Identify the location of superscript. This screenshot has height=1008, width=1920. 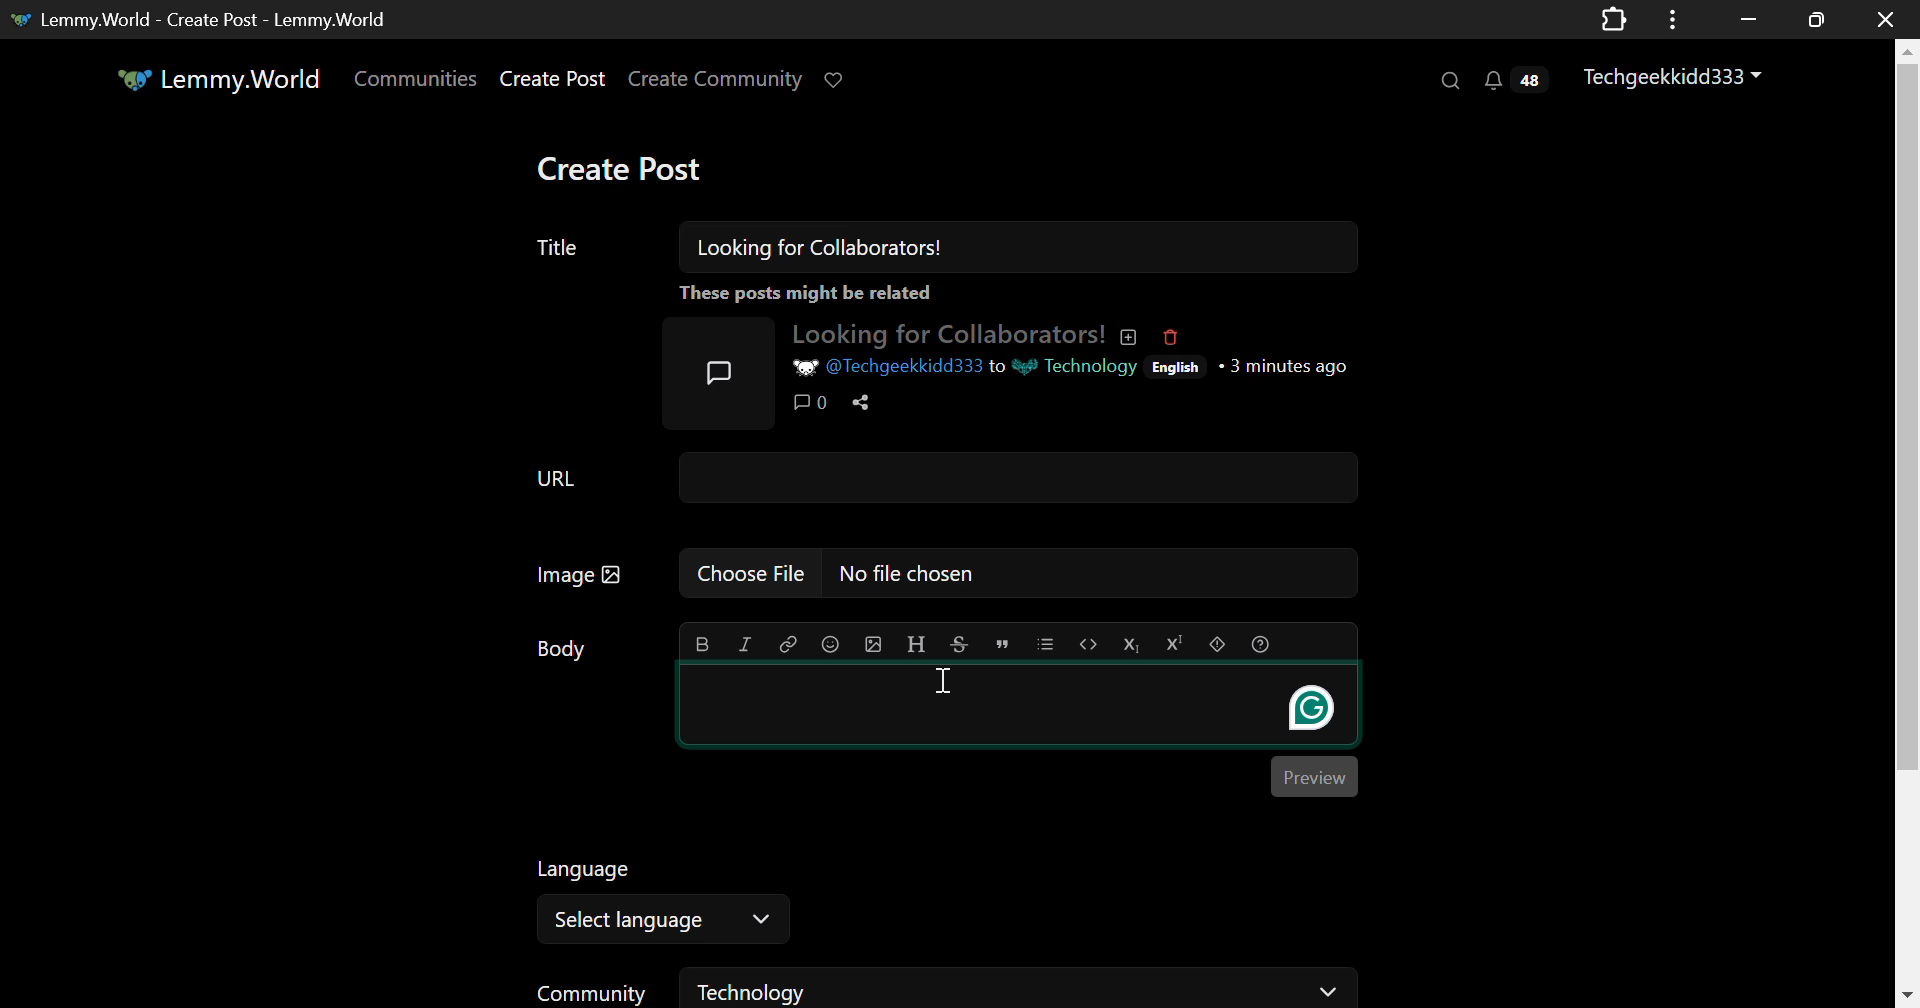
(1175, 643).